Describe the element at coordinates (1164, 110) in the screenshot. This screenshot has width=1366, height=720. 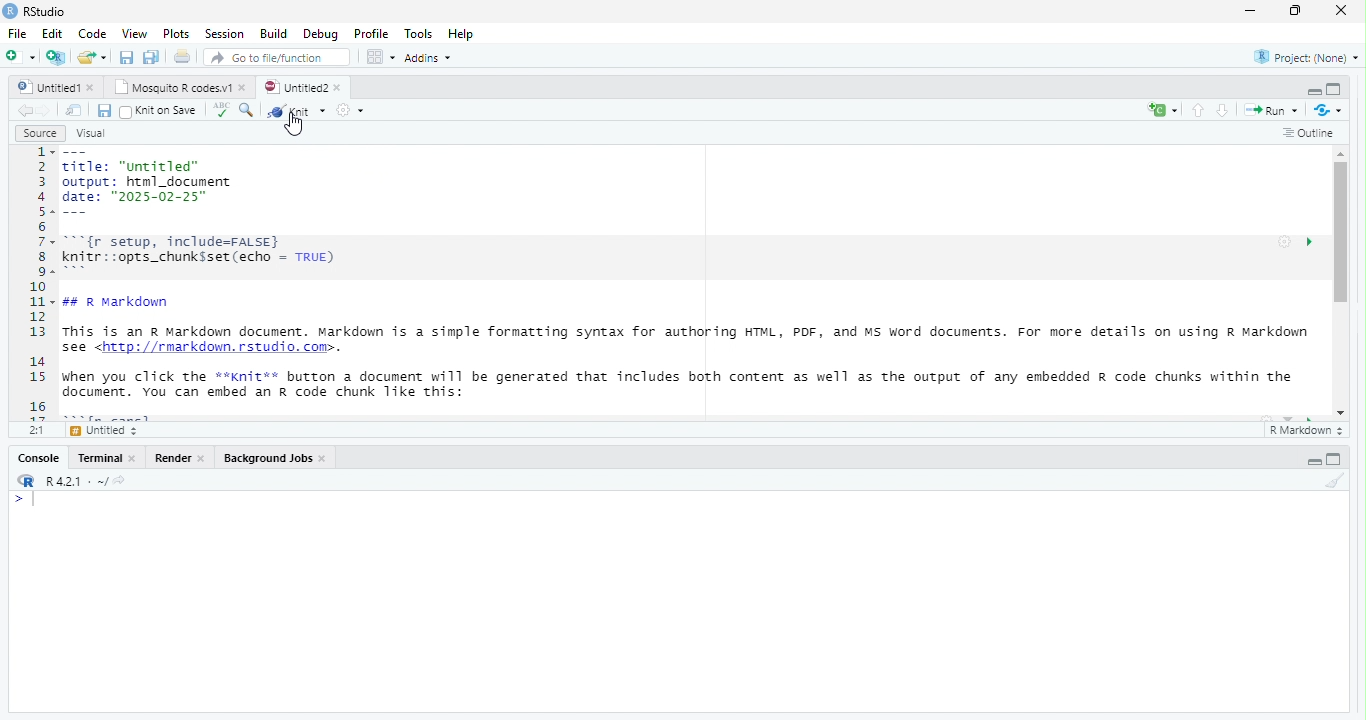
I see `C+` at that location.